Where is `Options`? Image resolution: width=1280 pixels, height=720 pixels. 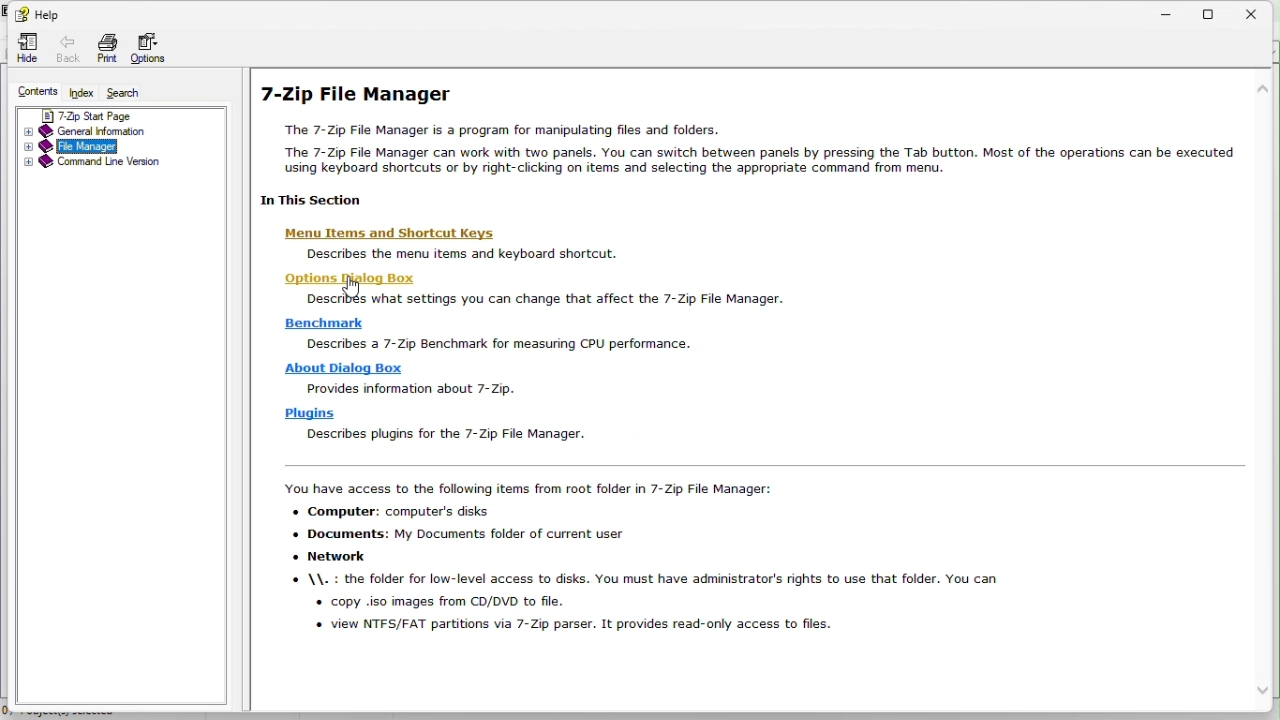
Options is located at coordinates (154, 51).